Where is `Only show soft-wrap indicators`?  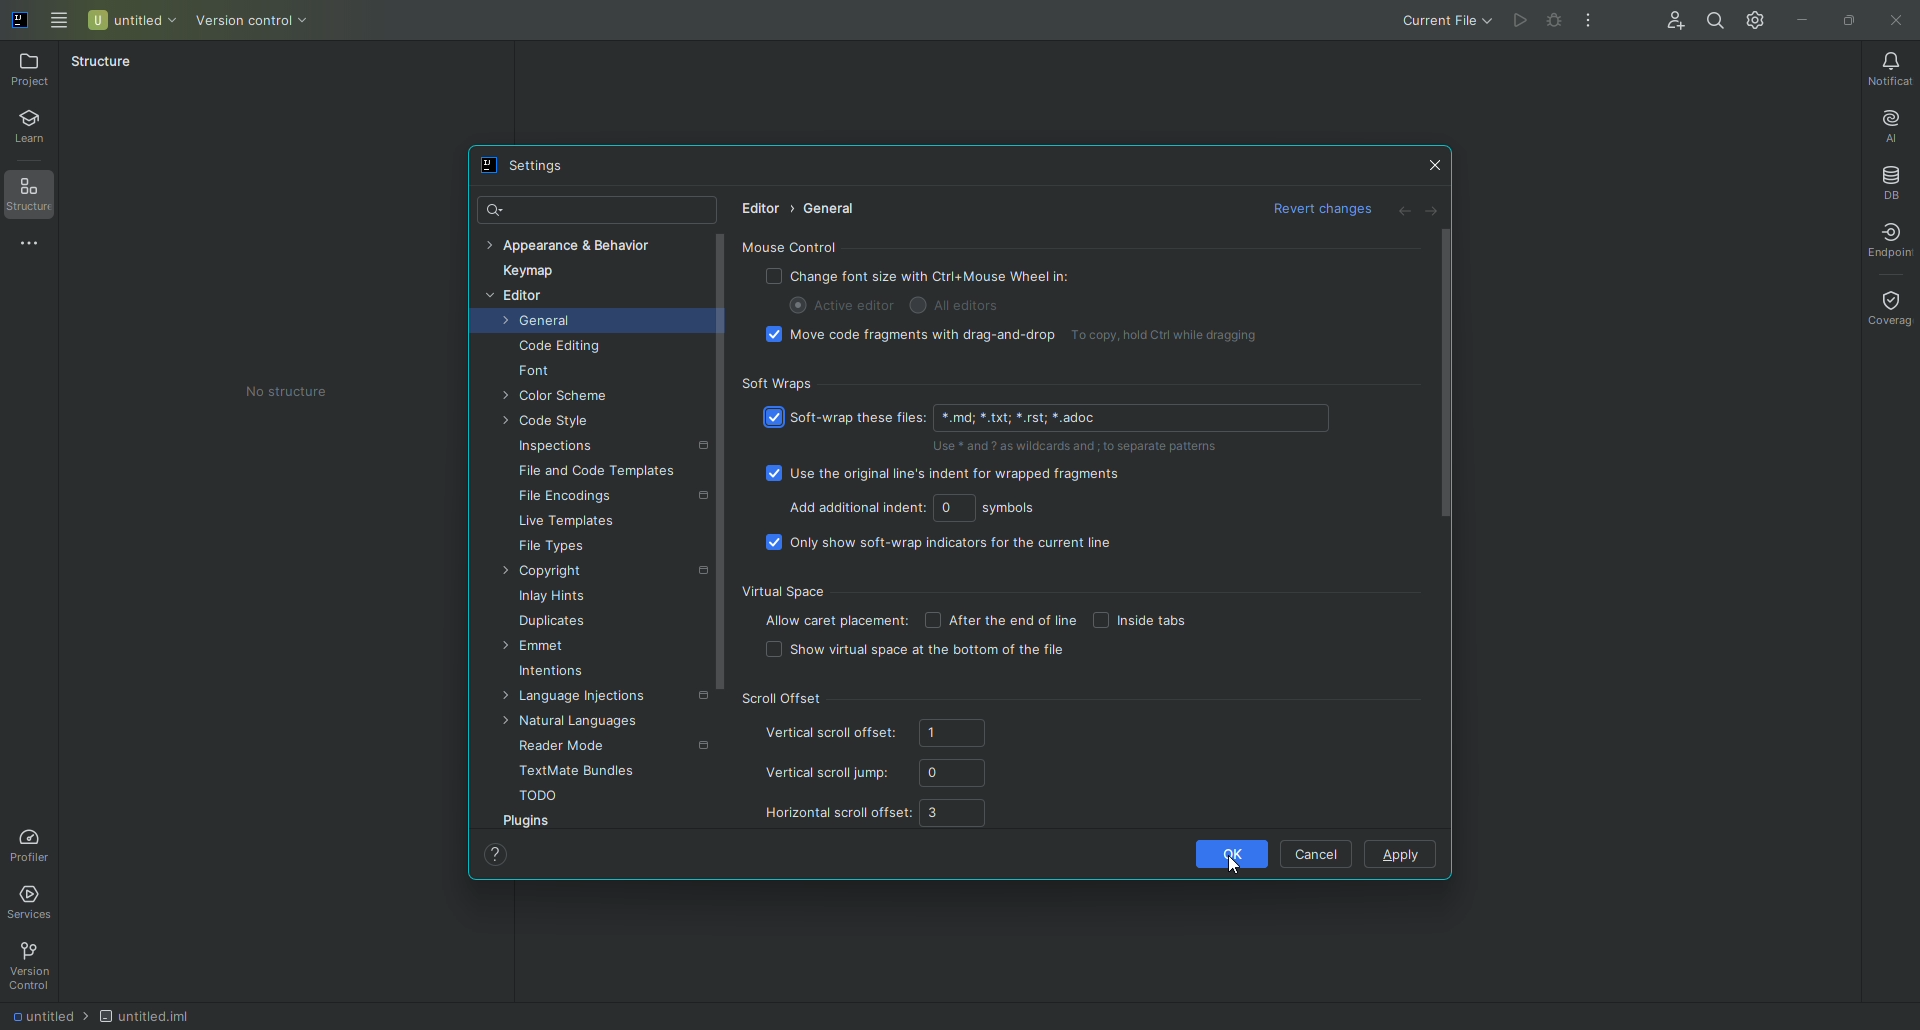
Only show soft-wrap indicators is located at coordinates (942, 546).